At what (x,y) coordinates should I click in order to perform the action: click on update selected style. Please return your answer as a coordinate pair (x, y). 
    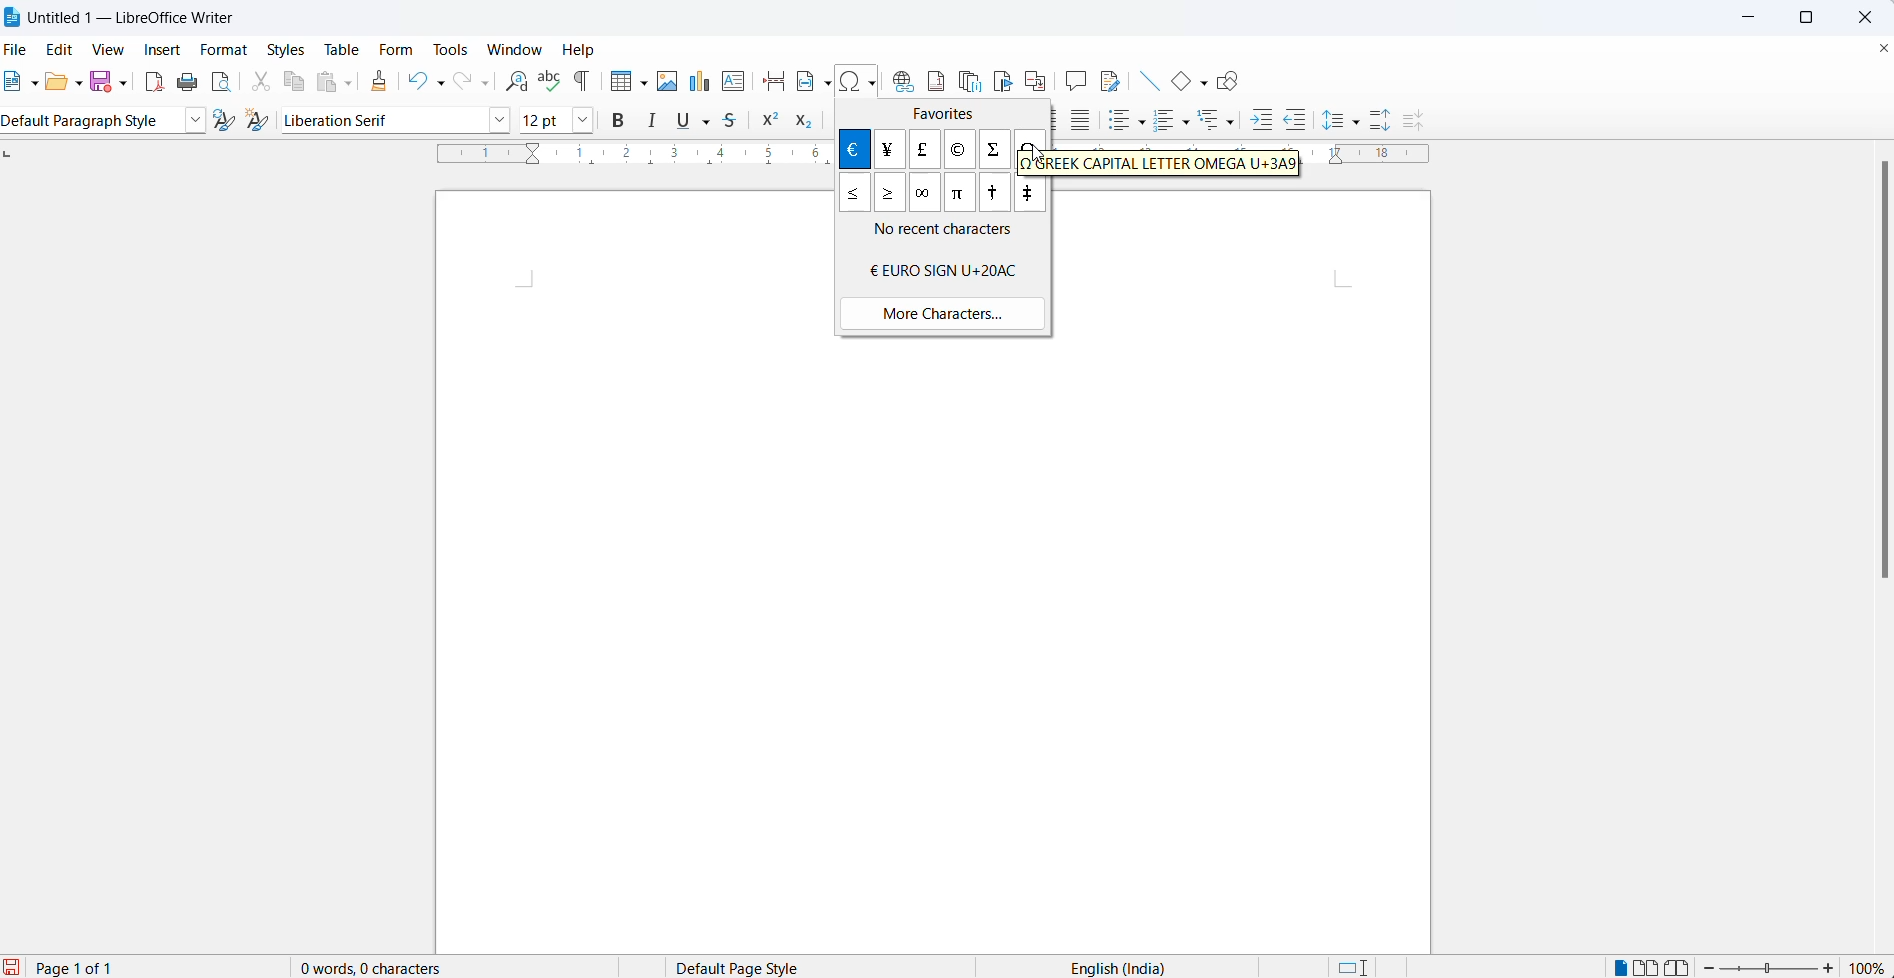
    Looking at the image, I should click on (223, 121).